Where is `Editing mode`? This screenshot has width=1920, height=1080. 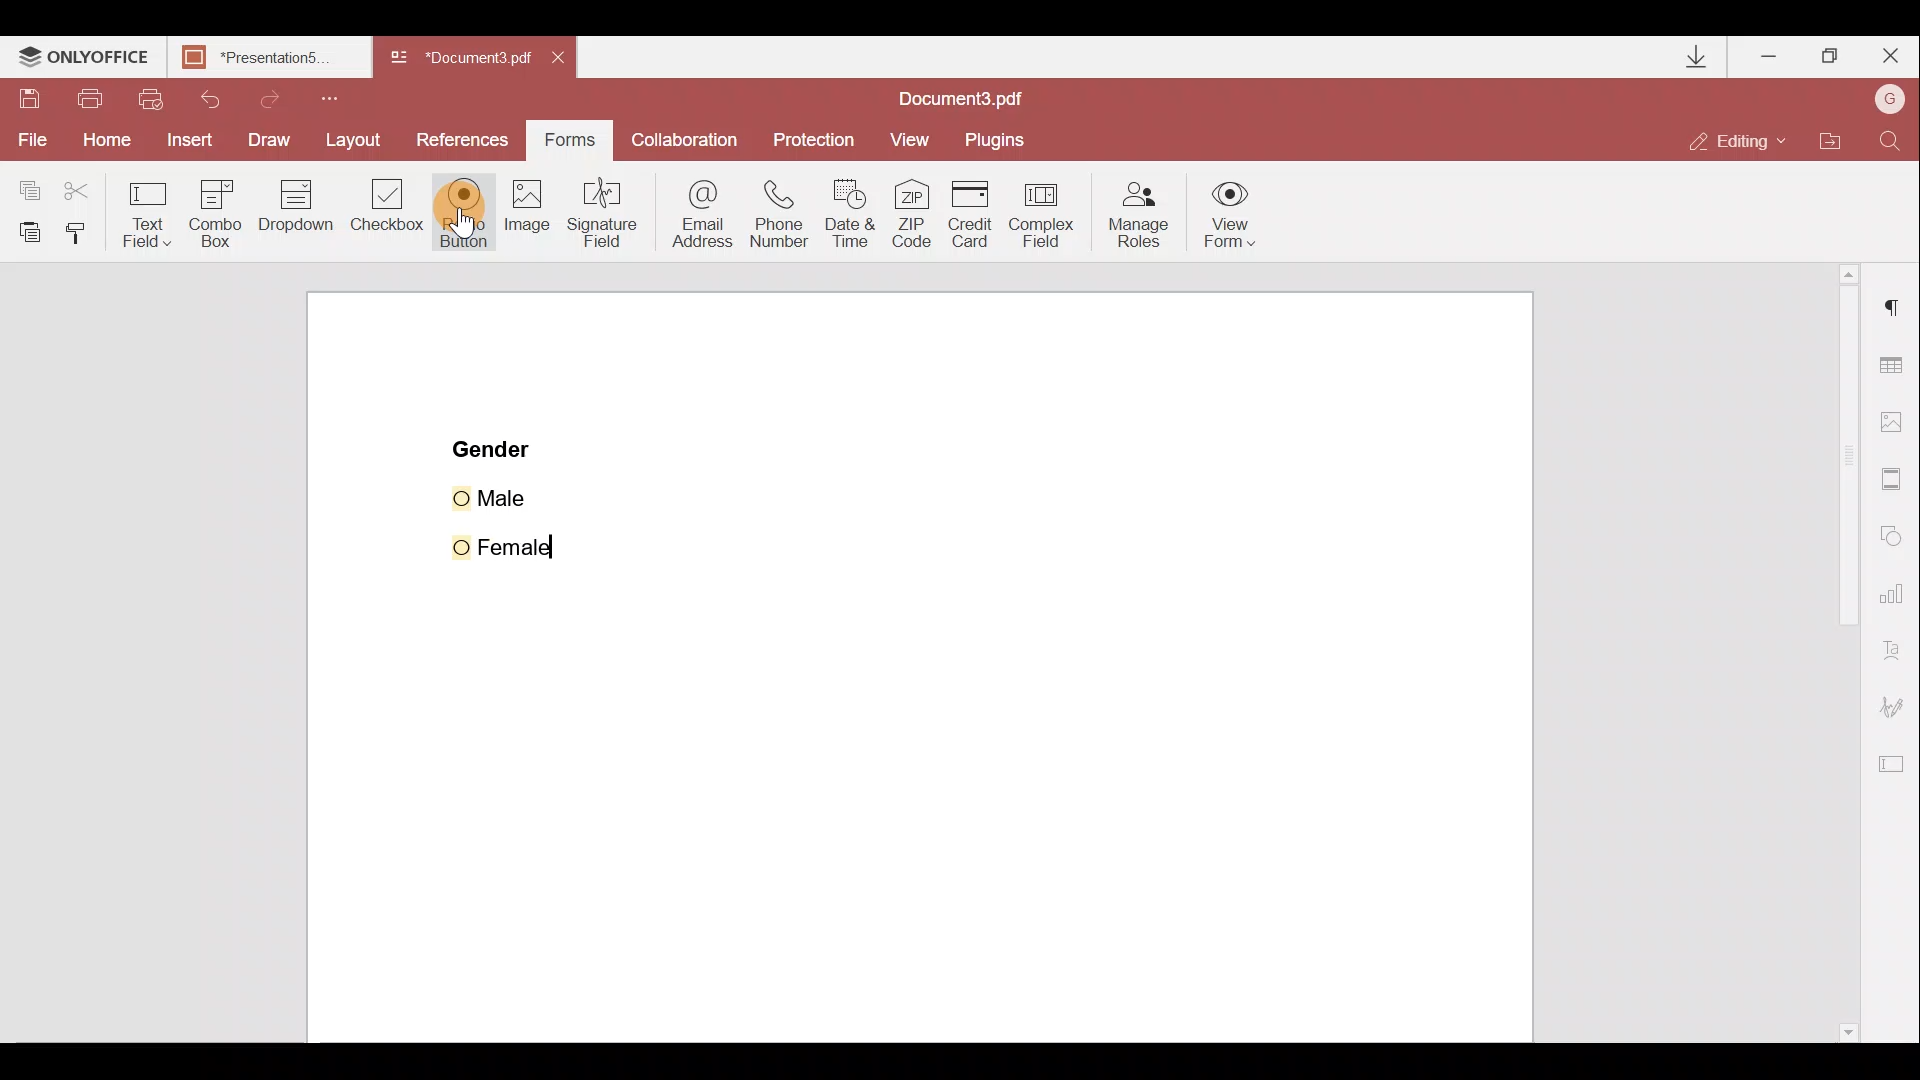
Editing mode is located at coordinates (1745, 133).